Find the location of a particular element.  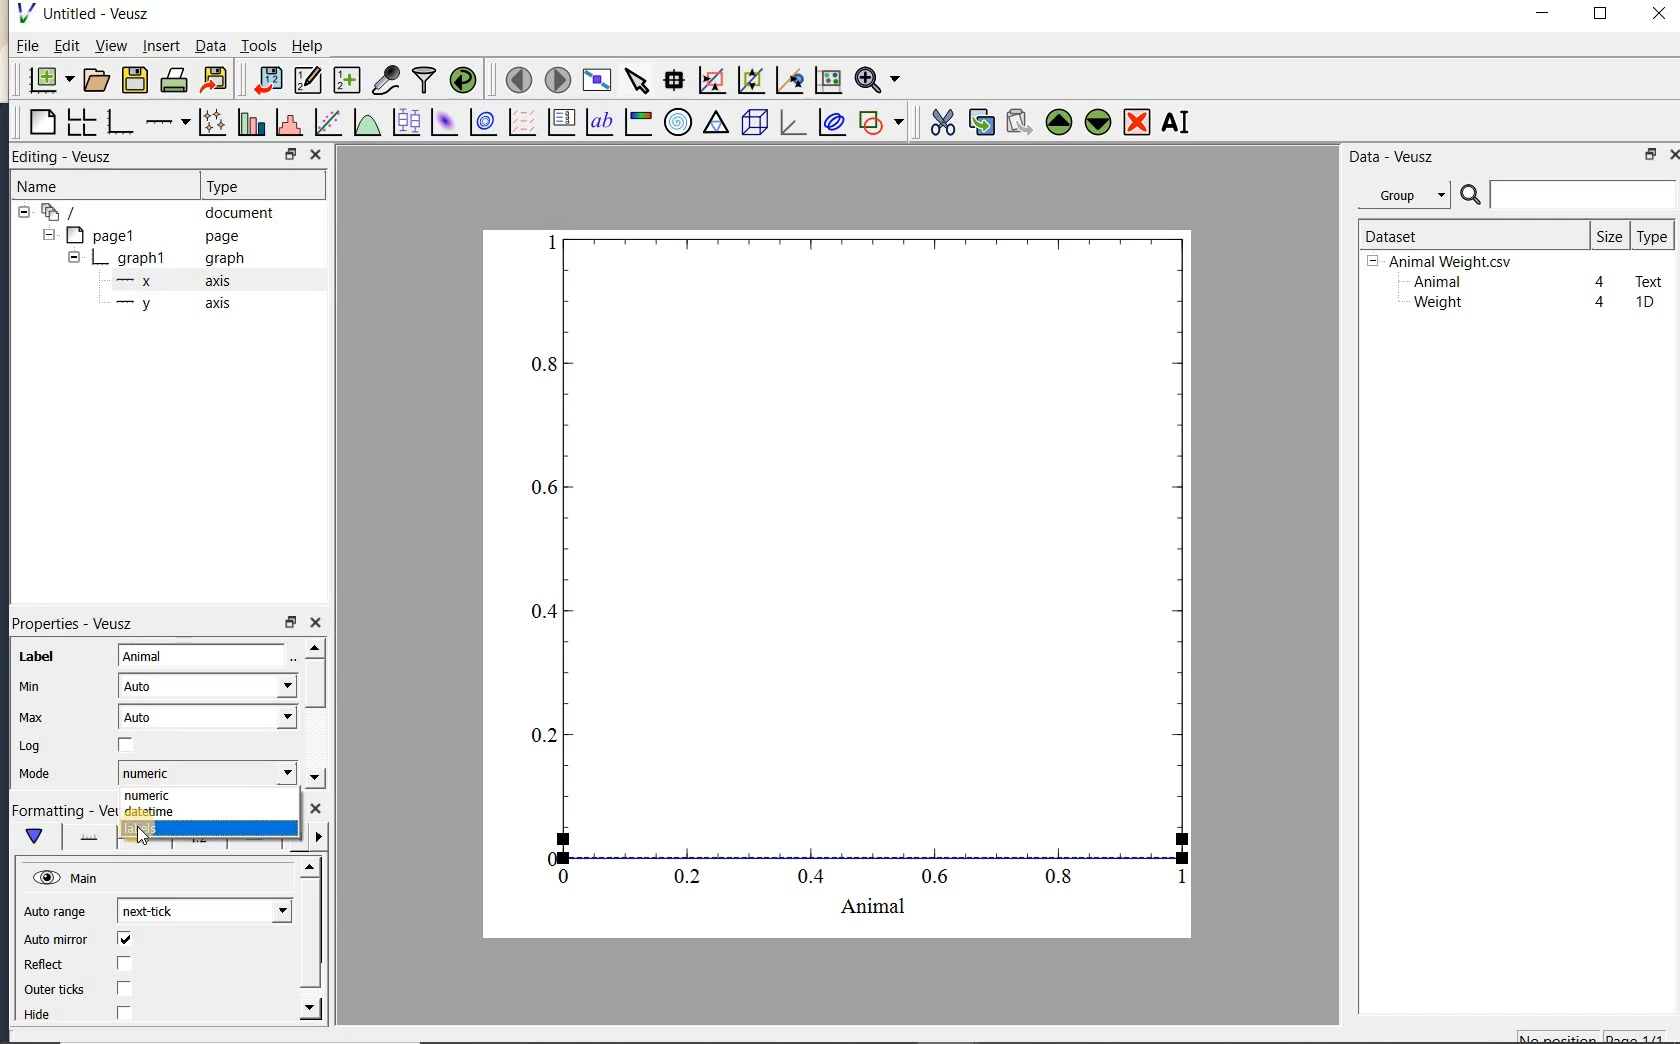

view plot full screen is located at coordinates (596, 81).